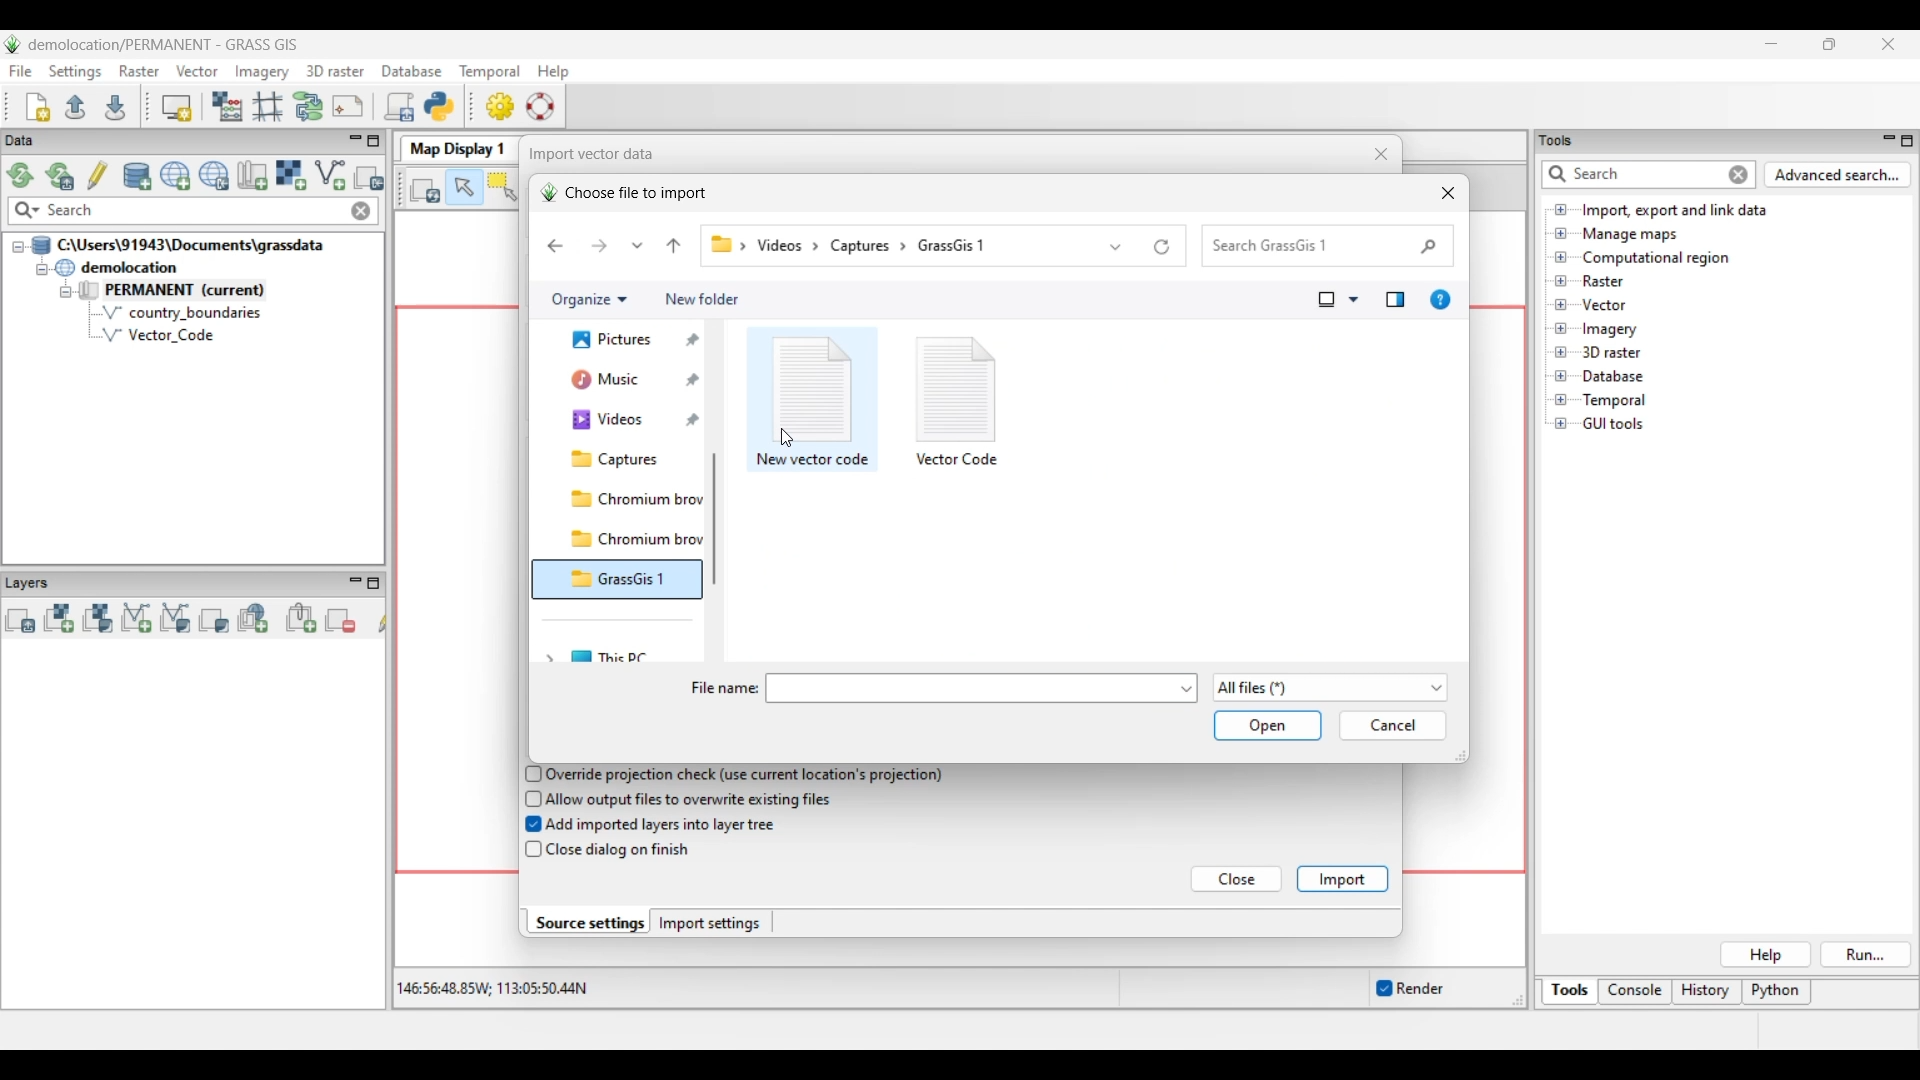 Image resolution: width=1920 pixels, height=1080 pixels. I want to click on Select vector feature(s), so click(502, 188).